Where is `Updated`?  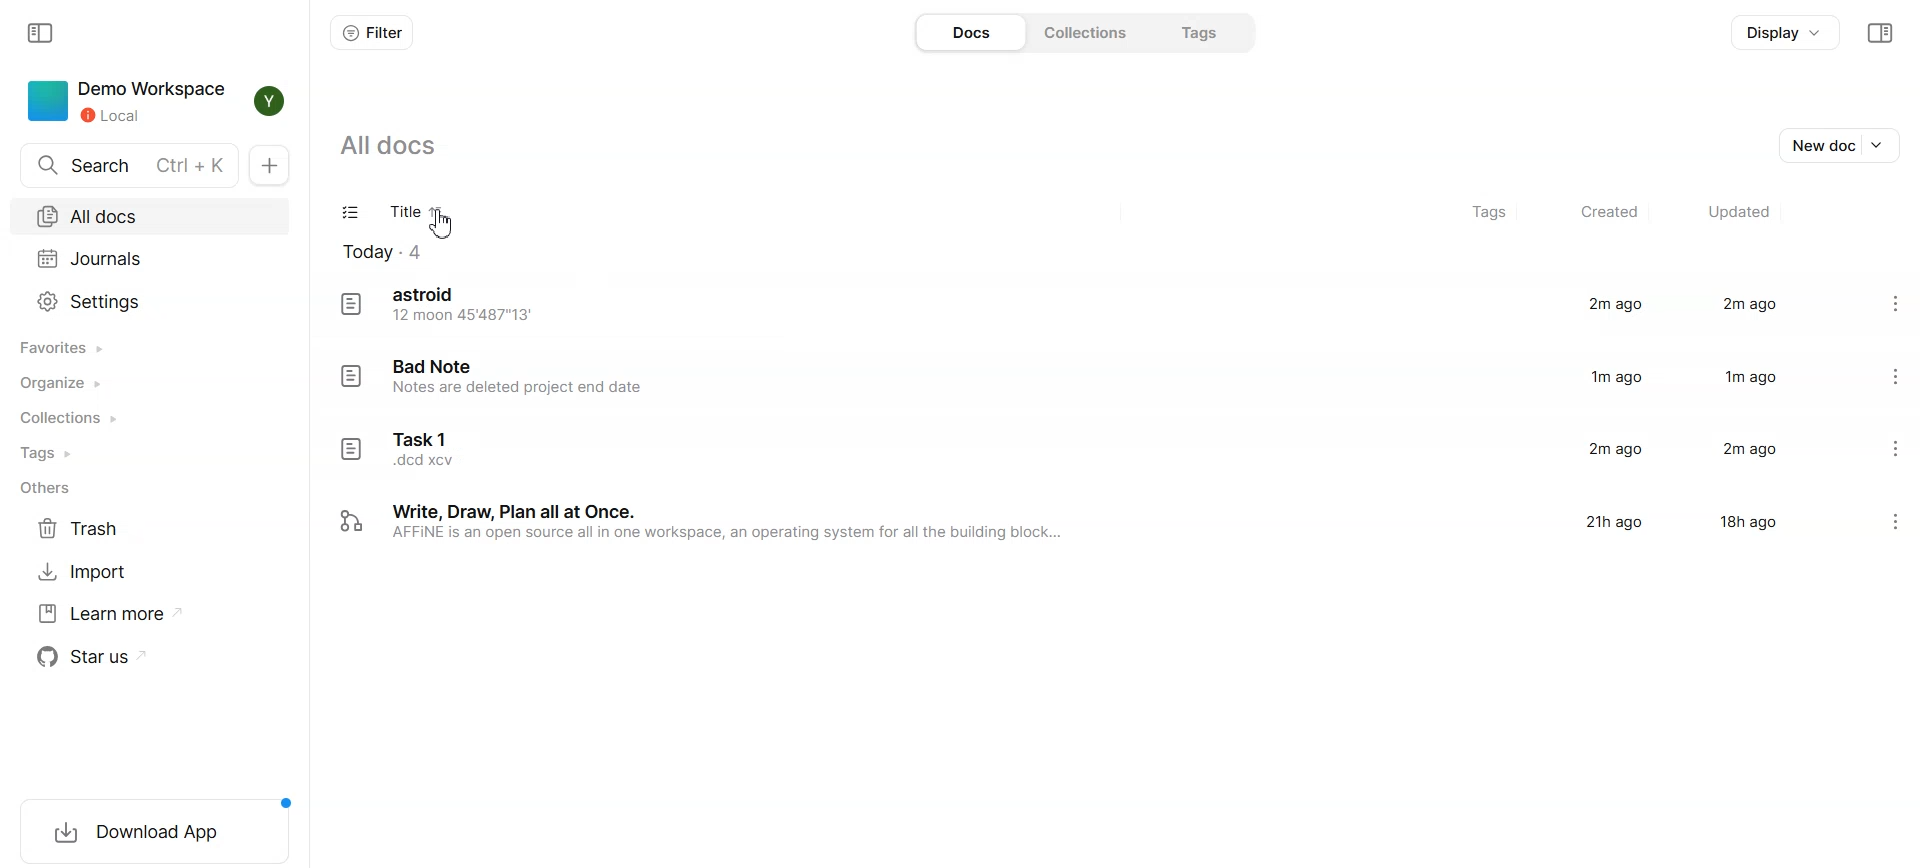
Updated is located at coordinates (1740, 212).